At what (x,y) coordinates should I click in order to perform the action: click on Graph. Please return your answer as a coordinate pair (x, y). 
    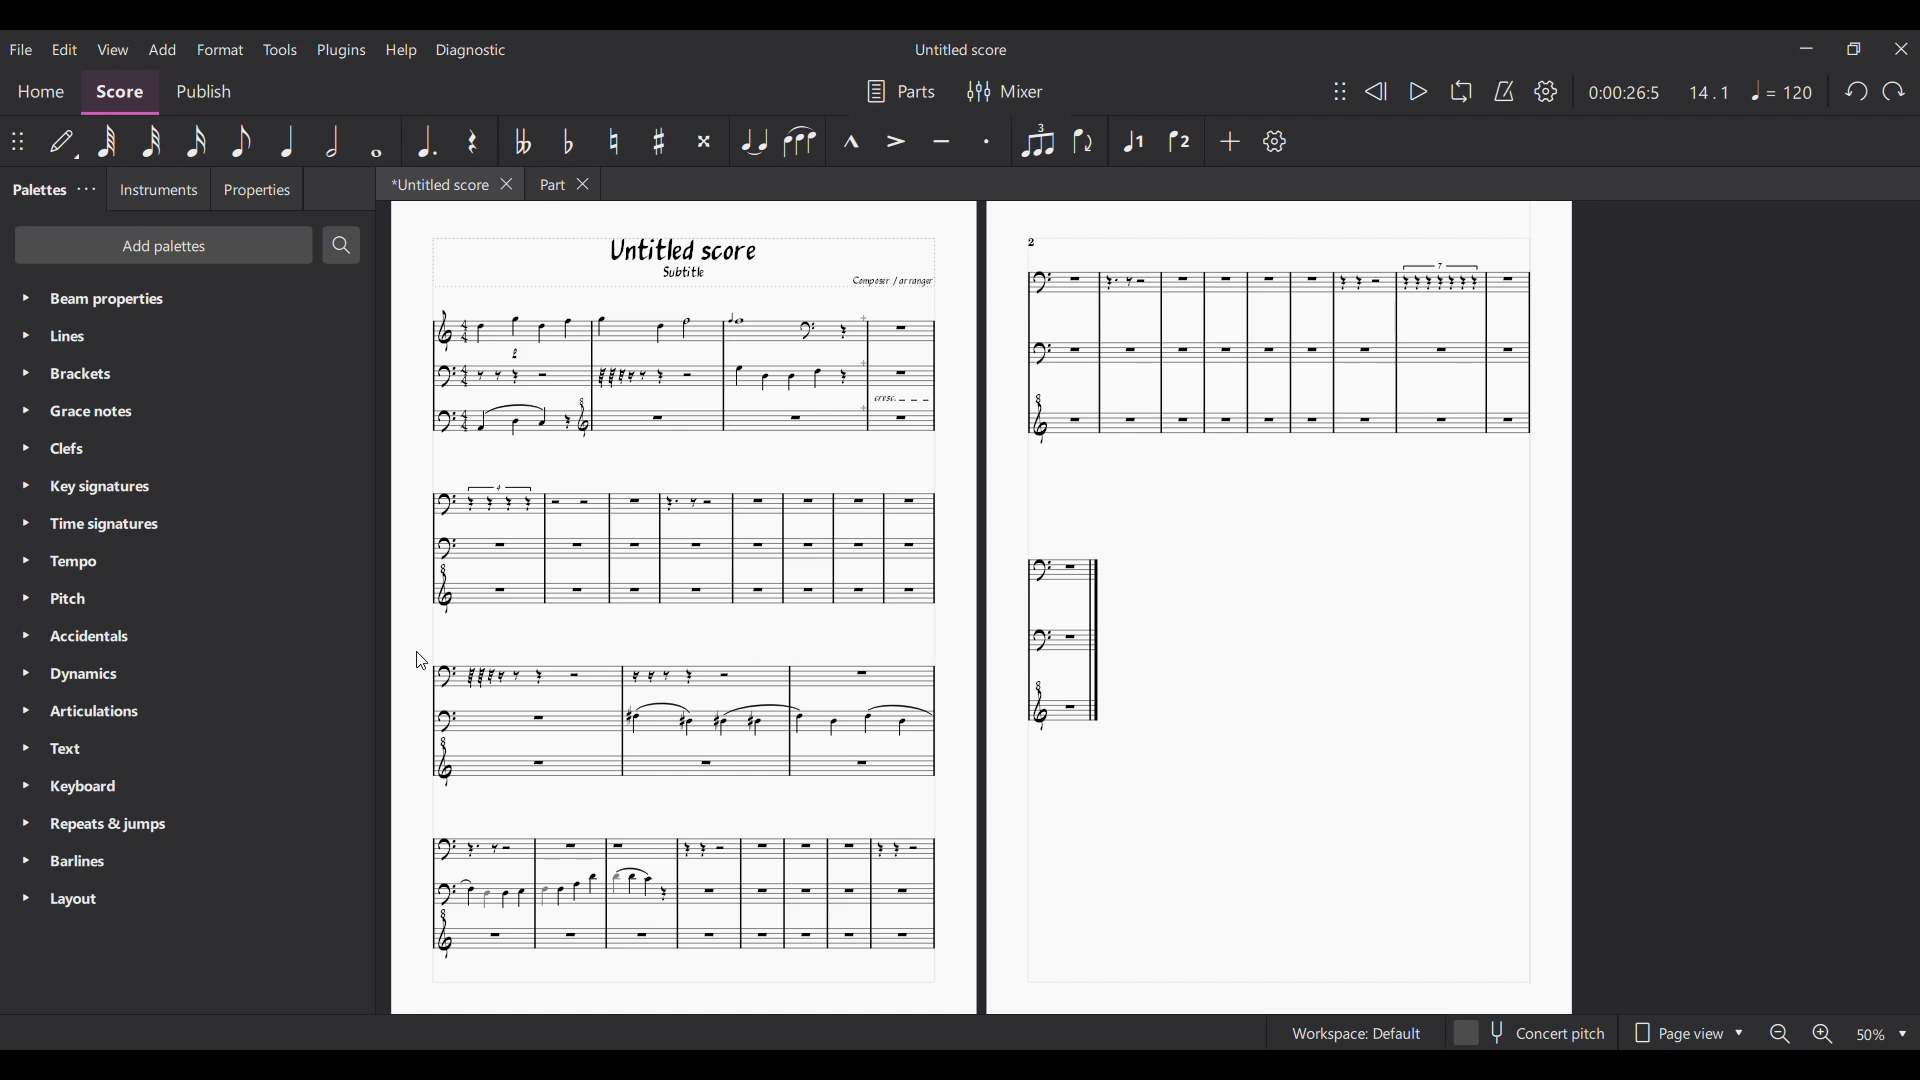
    Looking at the image, I should click on (680, 373).